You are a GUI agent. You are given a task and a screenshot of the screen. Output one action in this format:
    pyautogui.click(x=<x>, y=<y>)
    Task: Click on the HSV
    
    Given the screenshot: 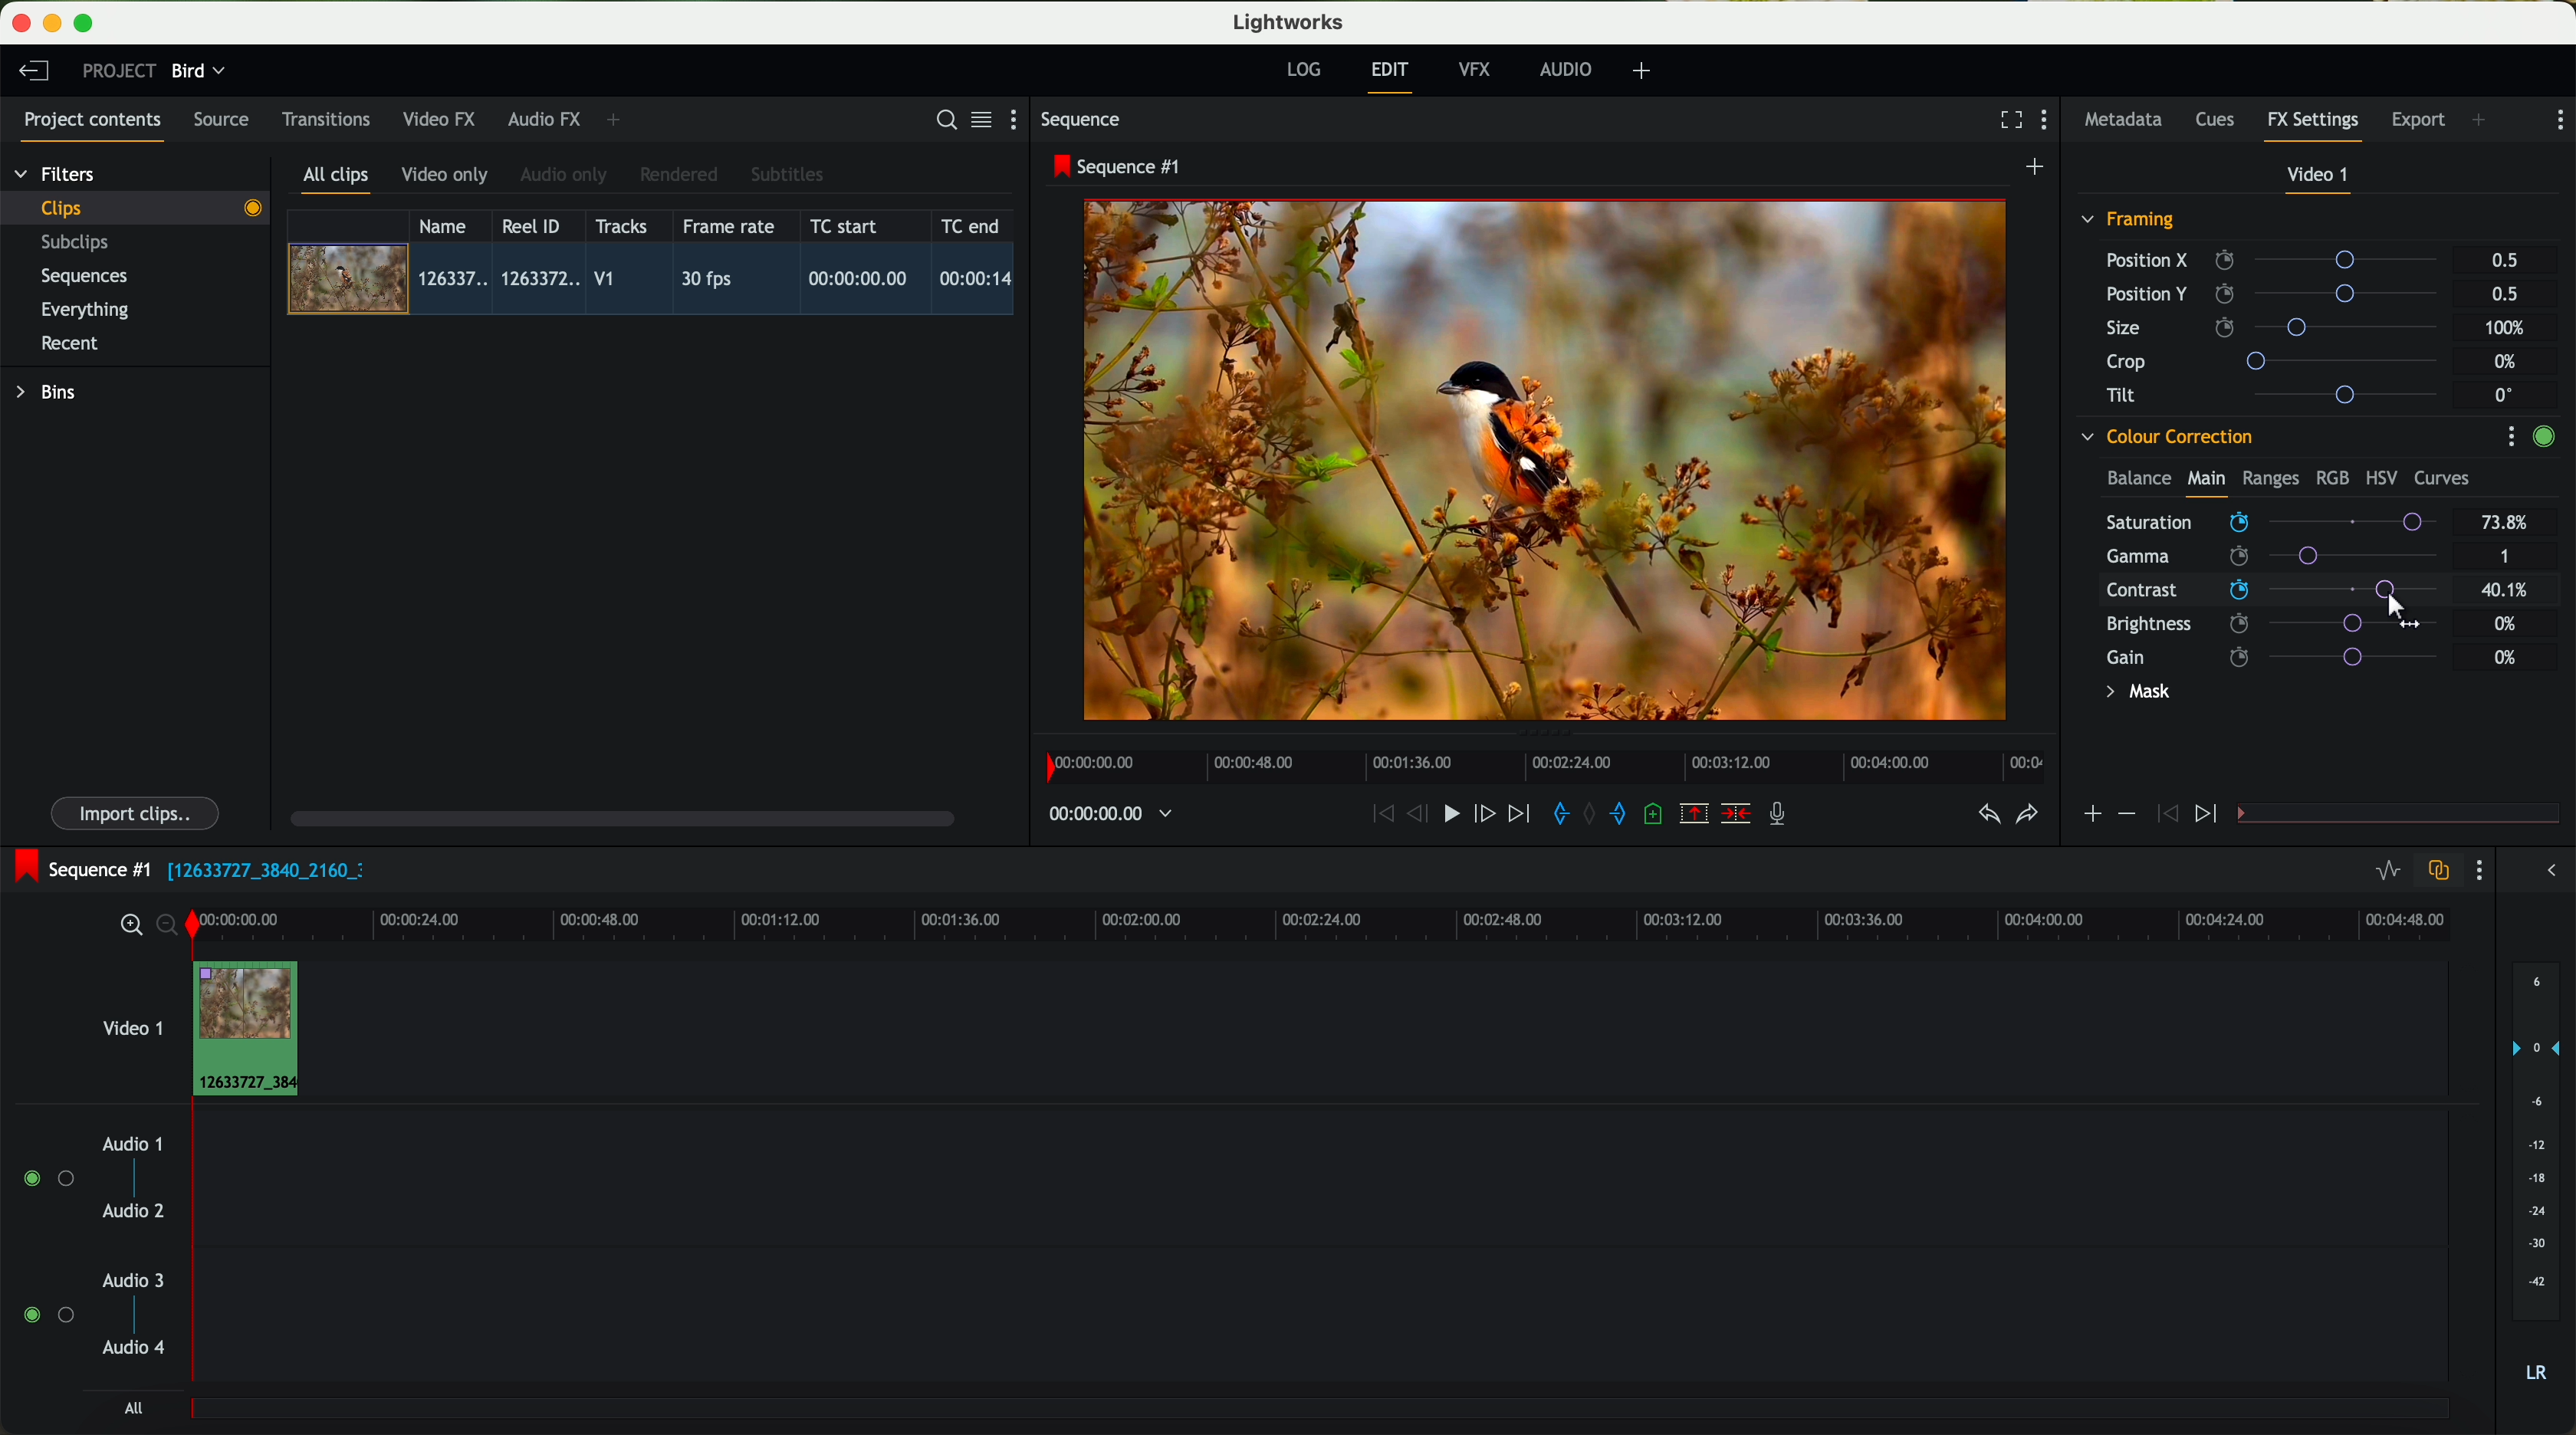 What is the action you would take?
    pyautogui.click(x=2380, y=477)
    